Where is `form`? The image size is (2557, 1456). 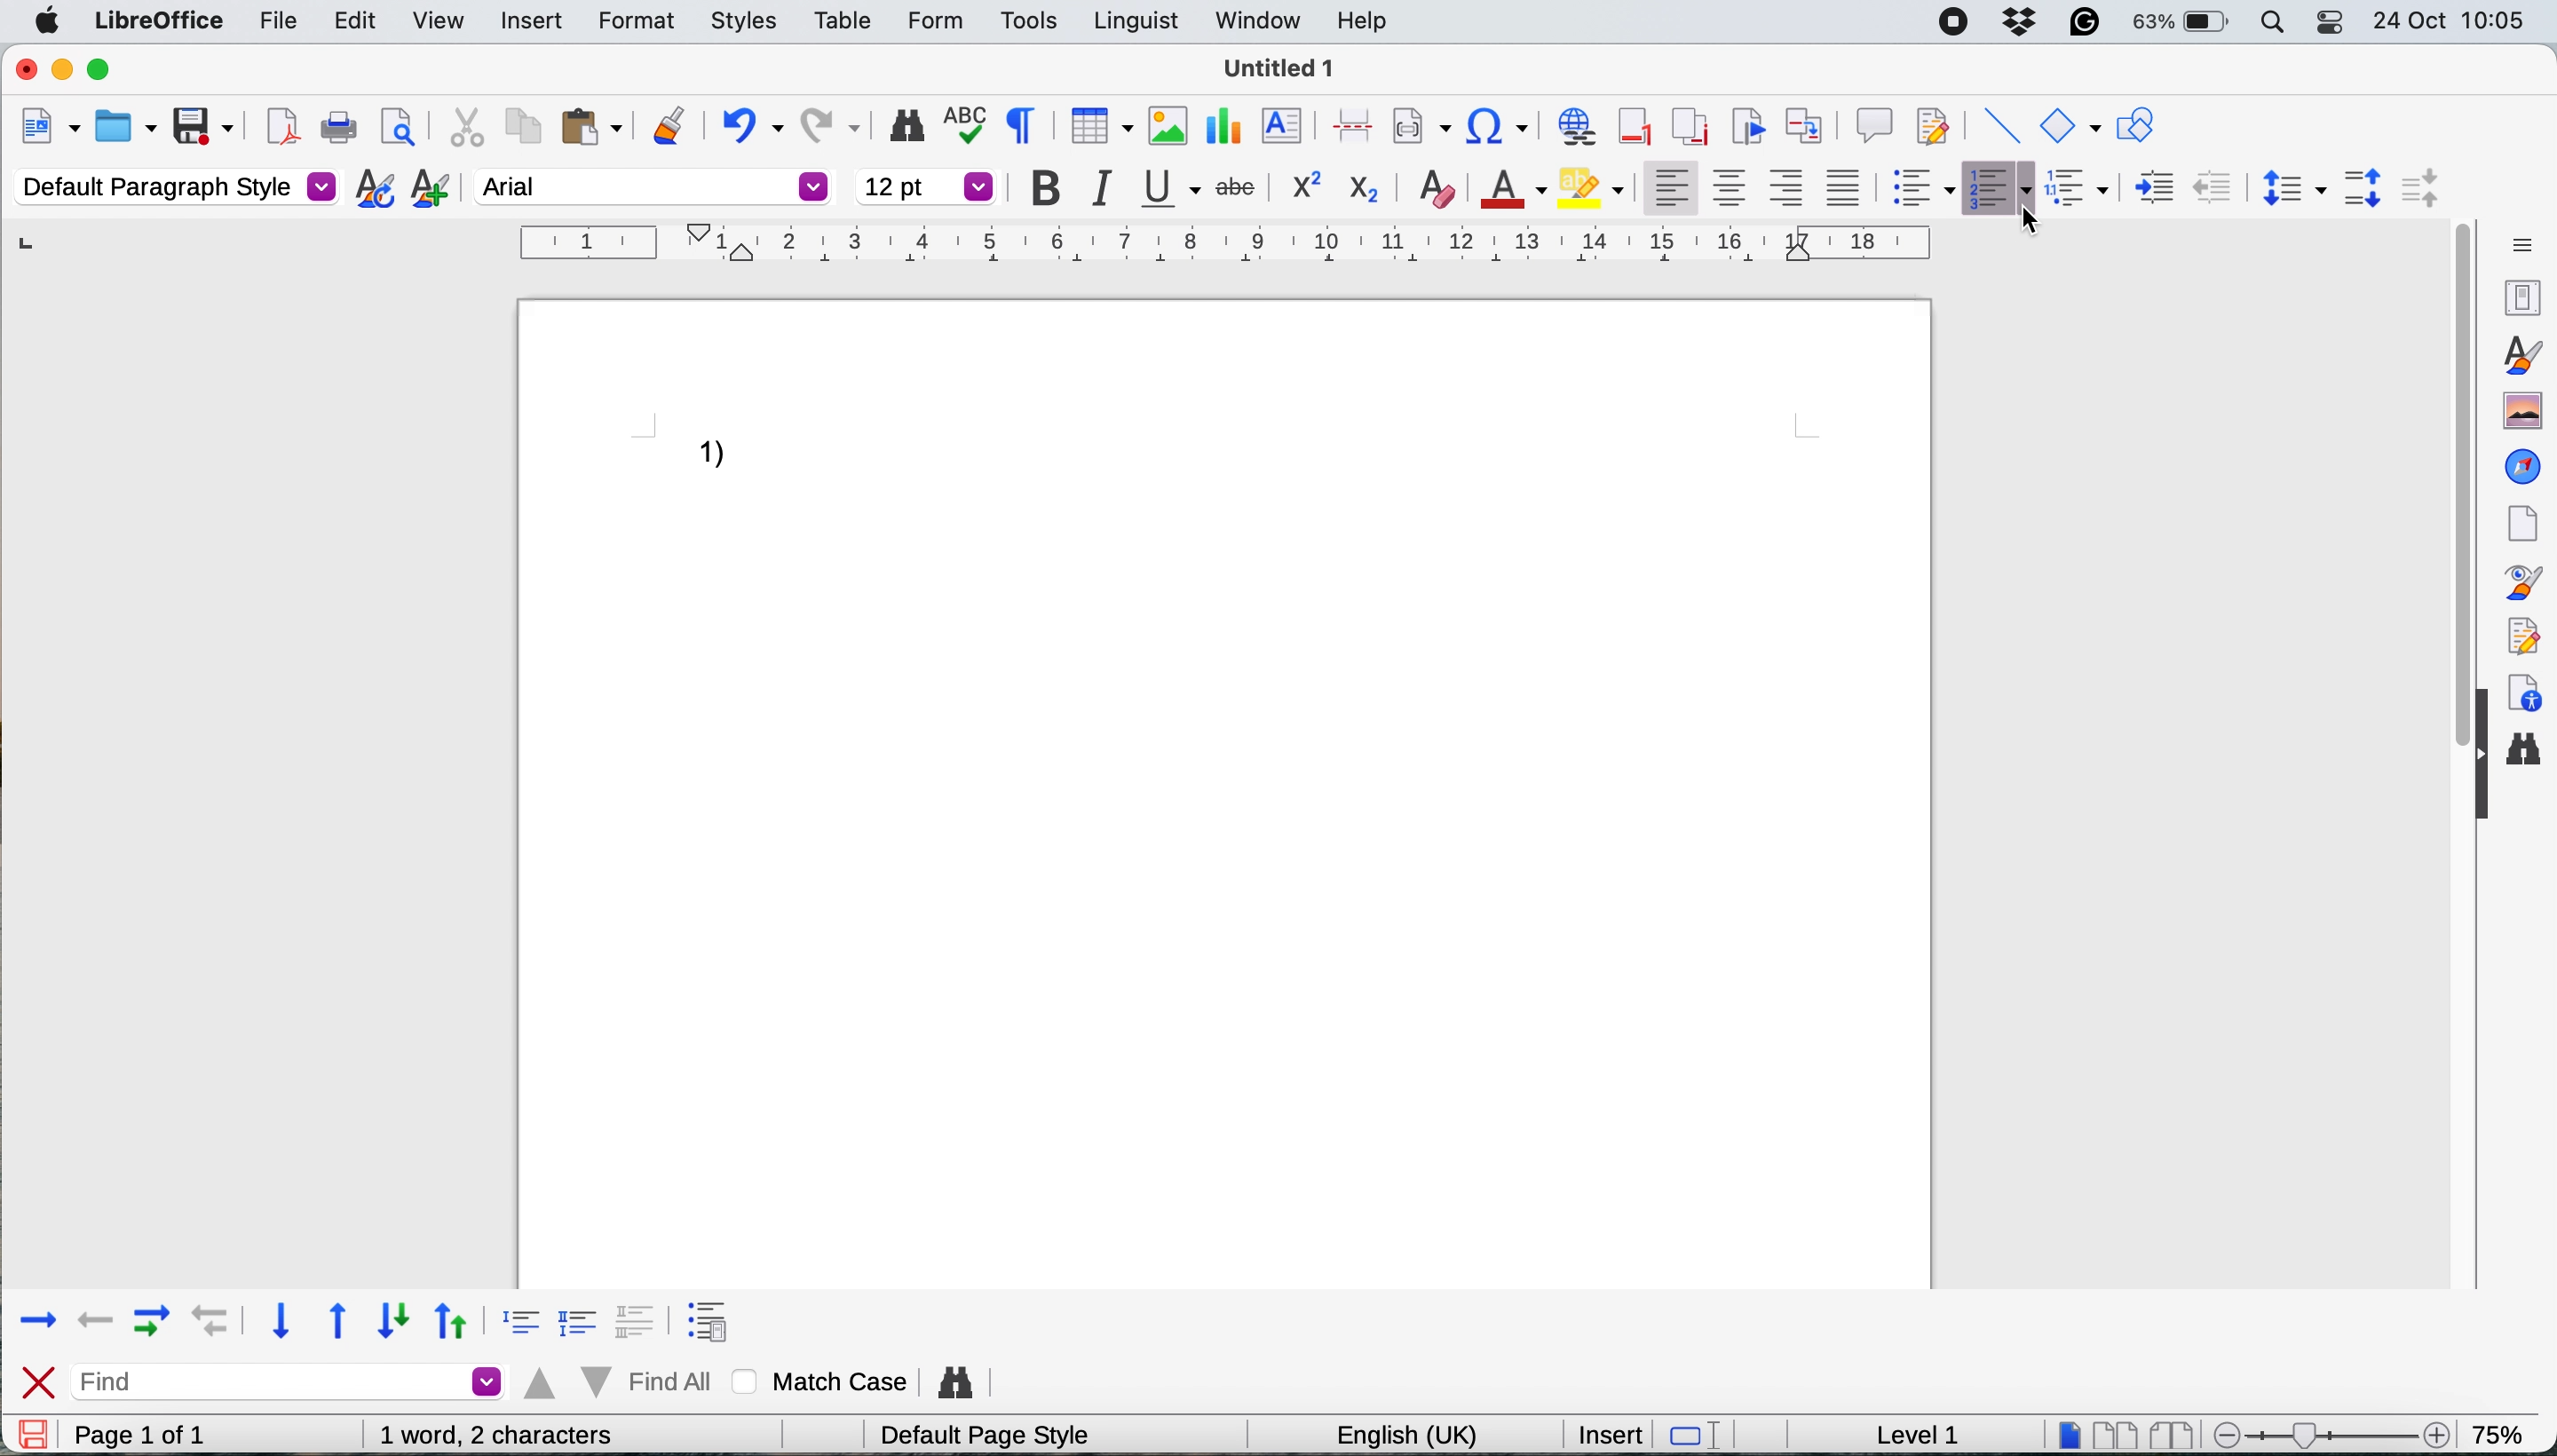 form is located at coordinates (929, 22).